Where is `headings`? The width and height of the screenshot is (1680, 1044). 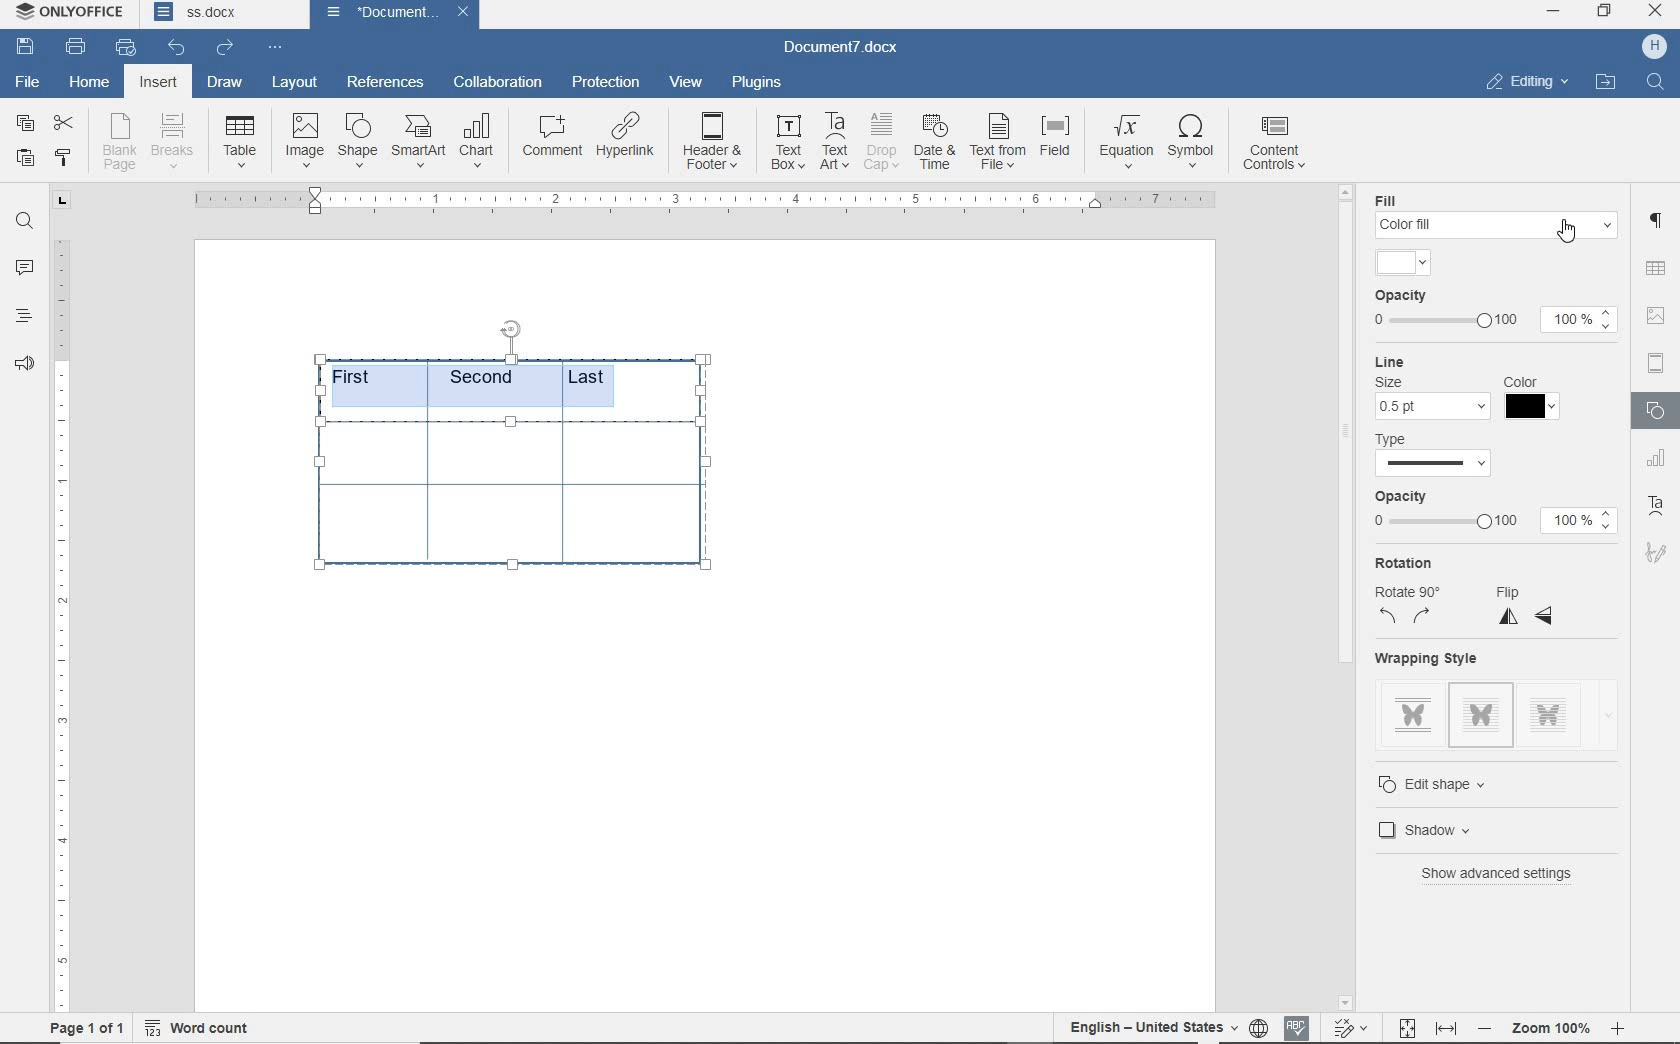 headings is located at coordinates (23, 318).